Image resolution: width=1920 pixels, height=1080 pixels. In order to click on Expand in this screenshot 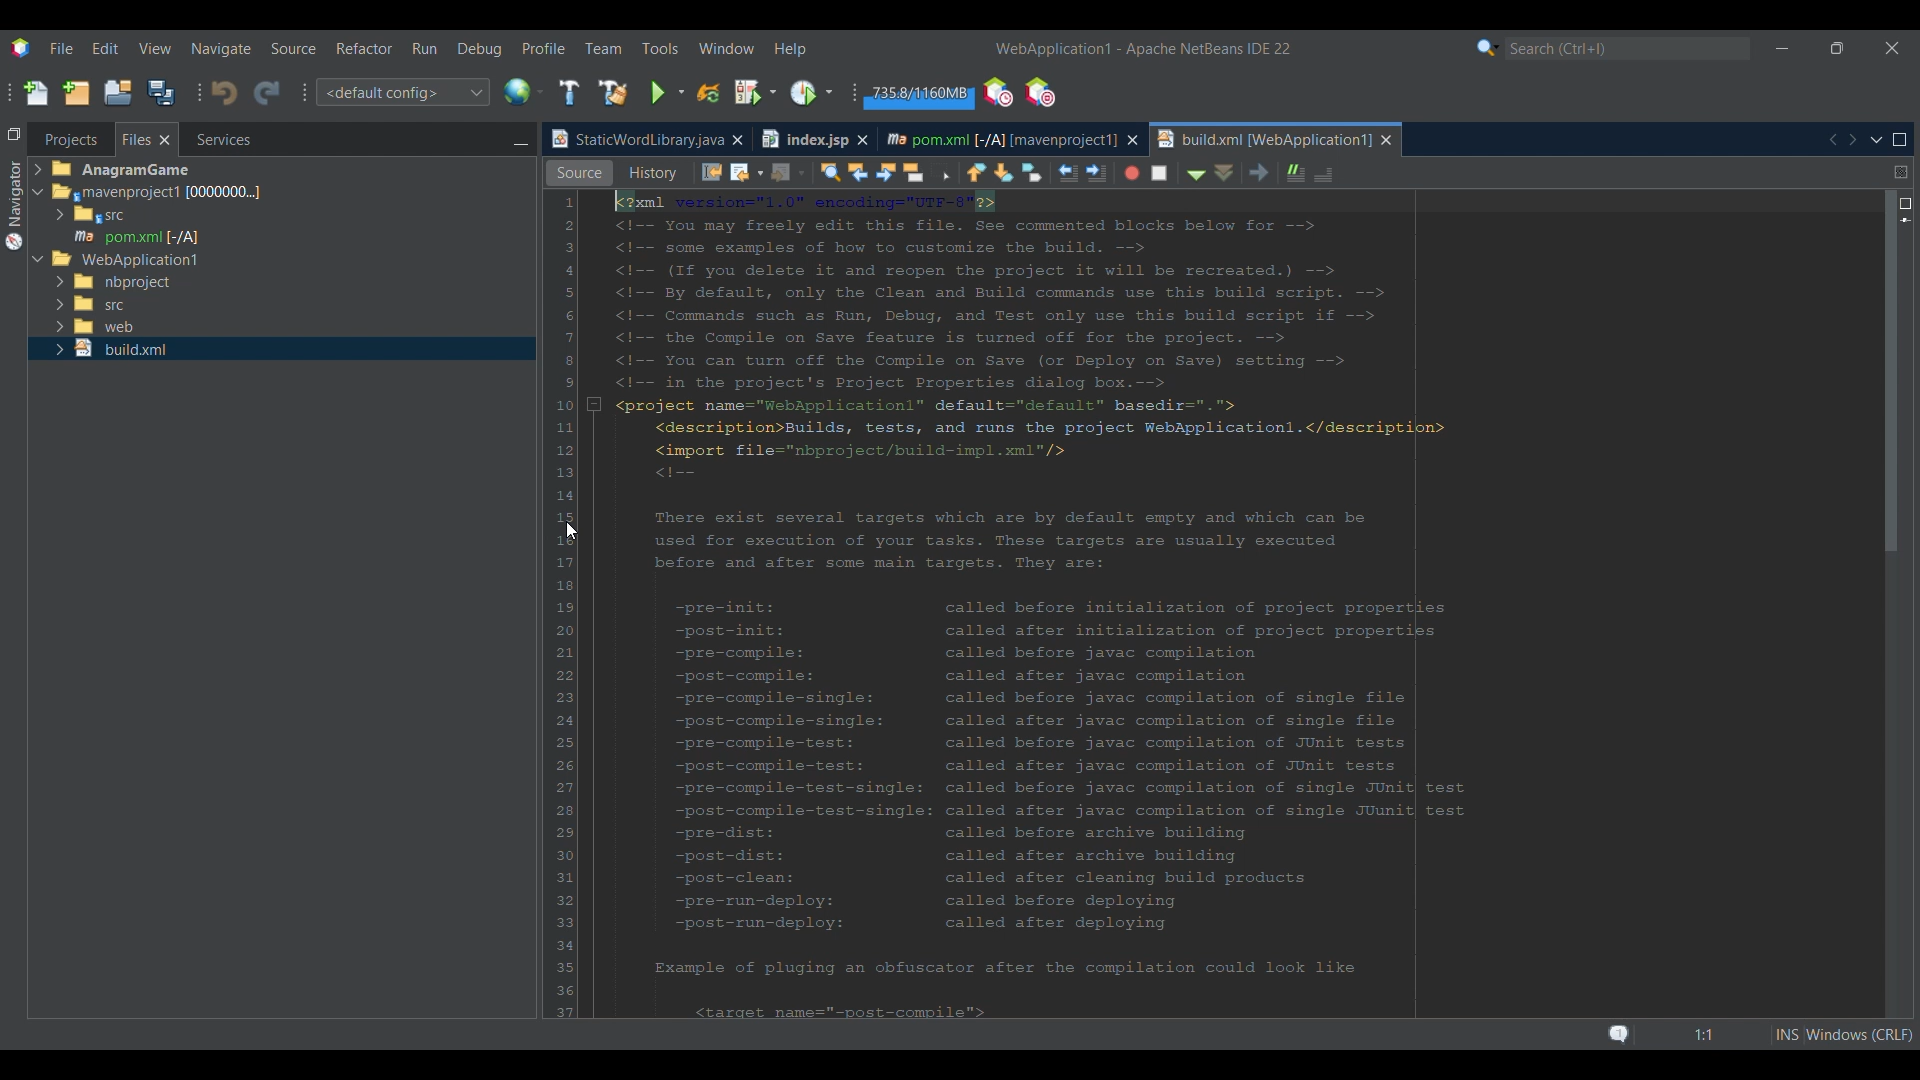, I will do `click(41, 218)`.